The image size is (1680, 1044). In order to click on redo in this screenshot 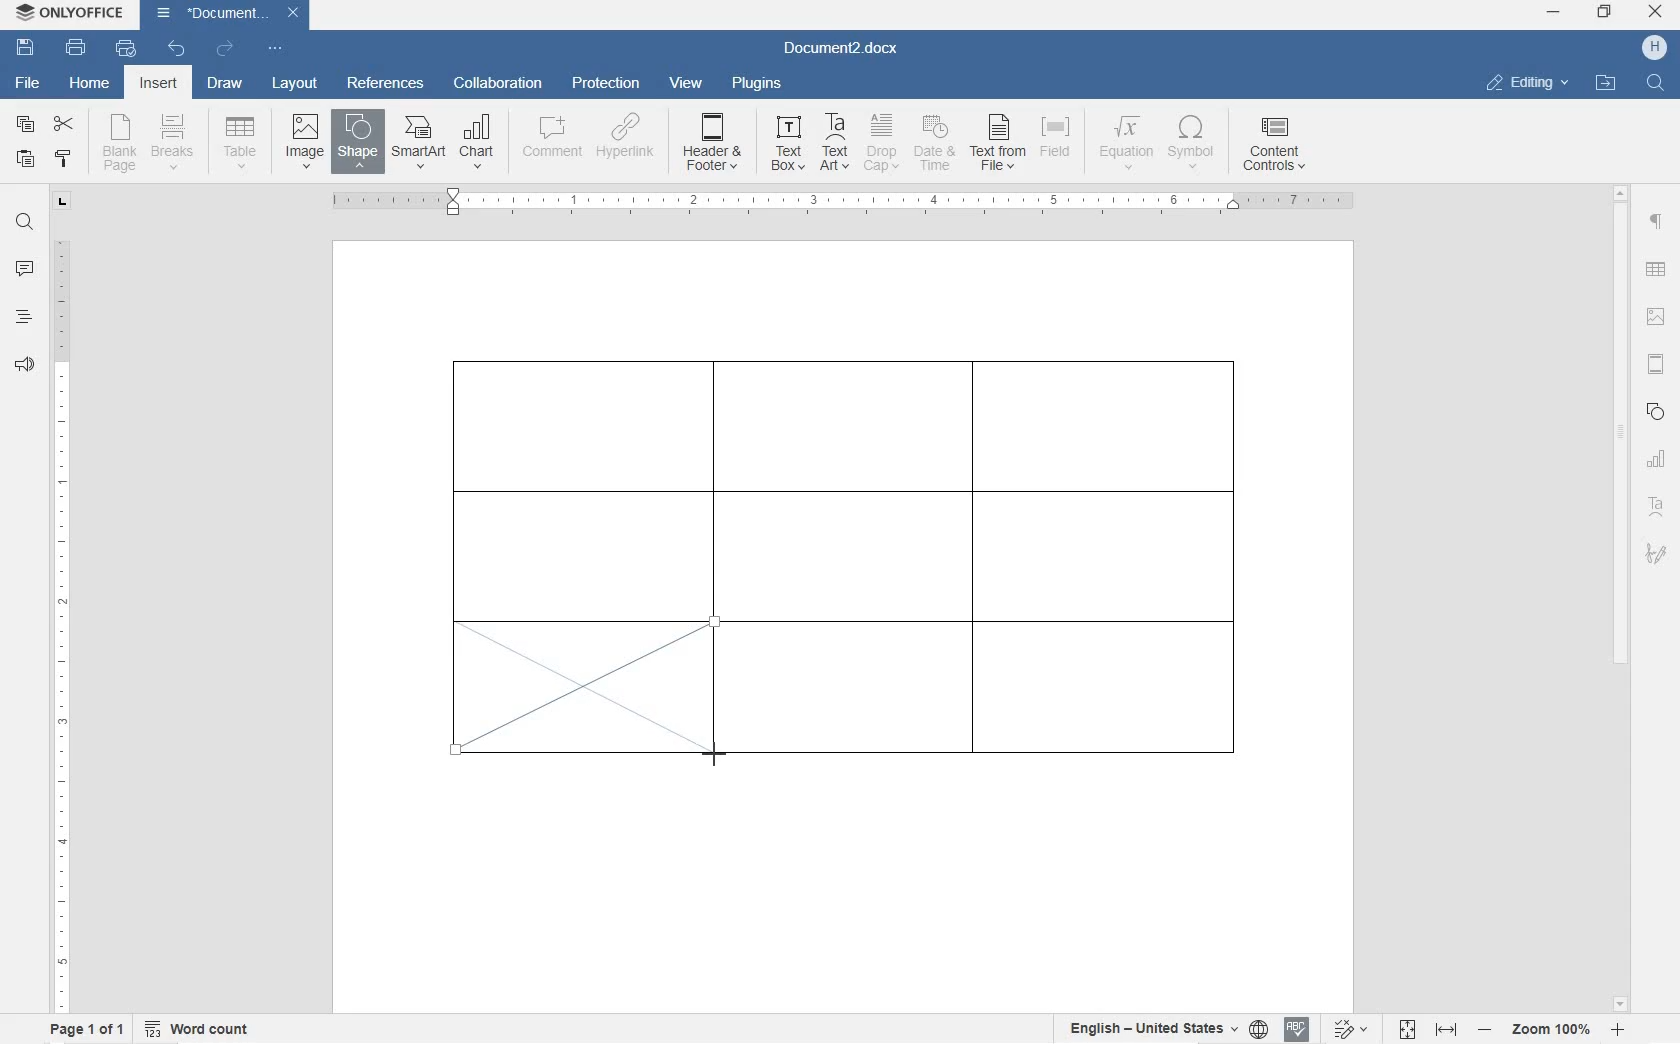, I will do `click(225, 50)`.